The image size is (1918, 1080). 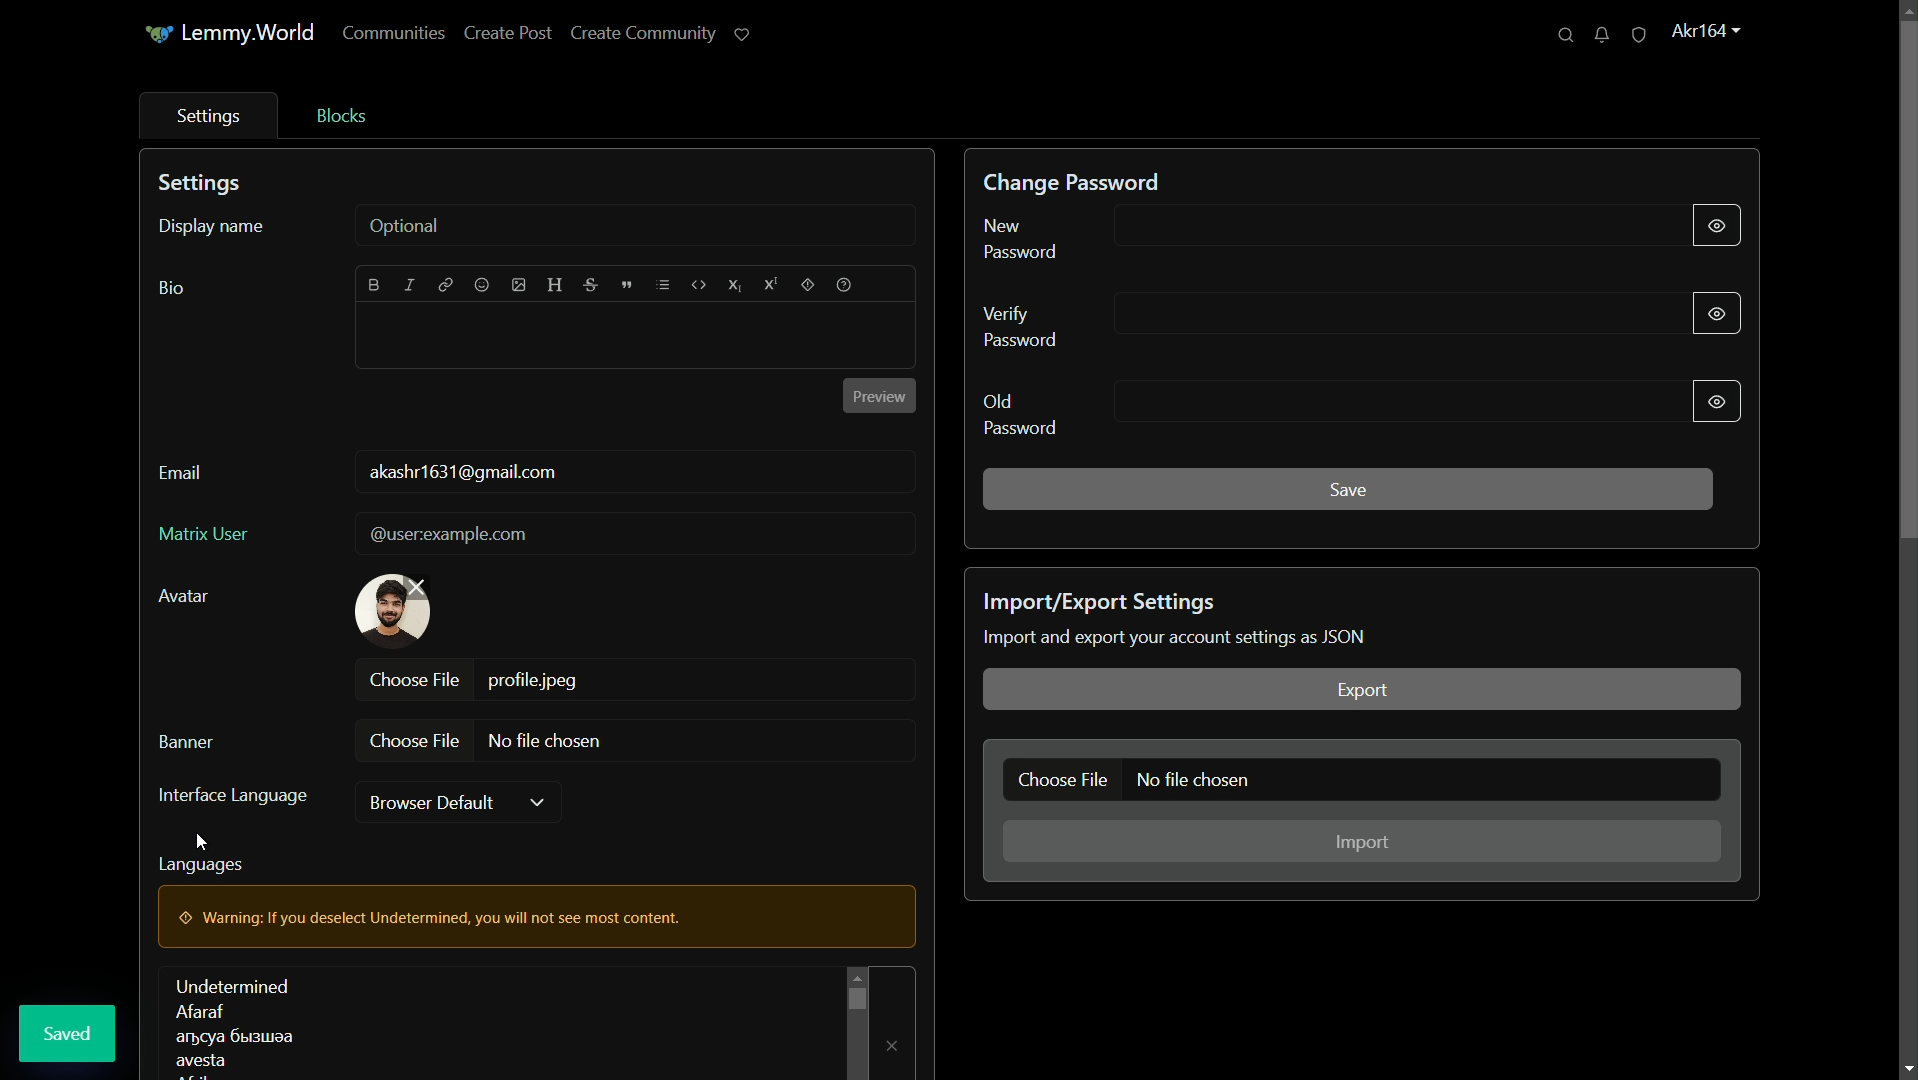 What do you see at coordinates (451, 535) in the screenshot?
I see `@userexample.com` at bounding box center [451, 535].